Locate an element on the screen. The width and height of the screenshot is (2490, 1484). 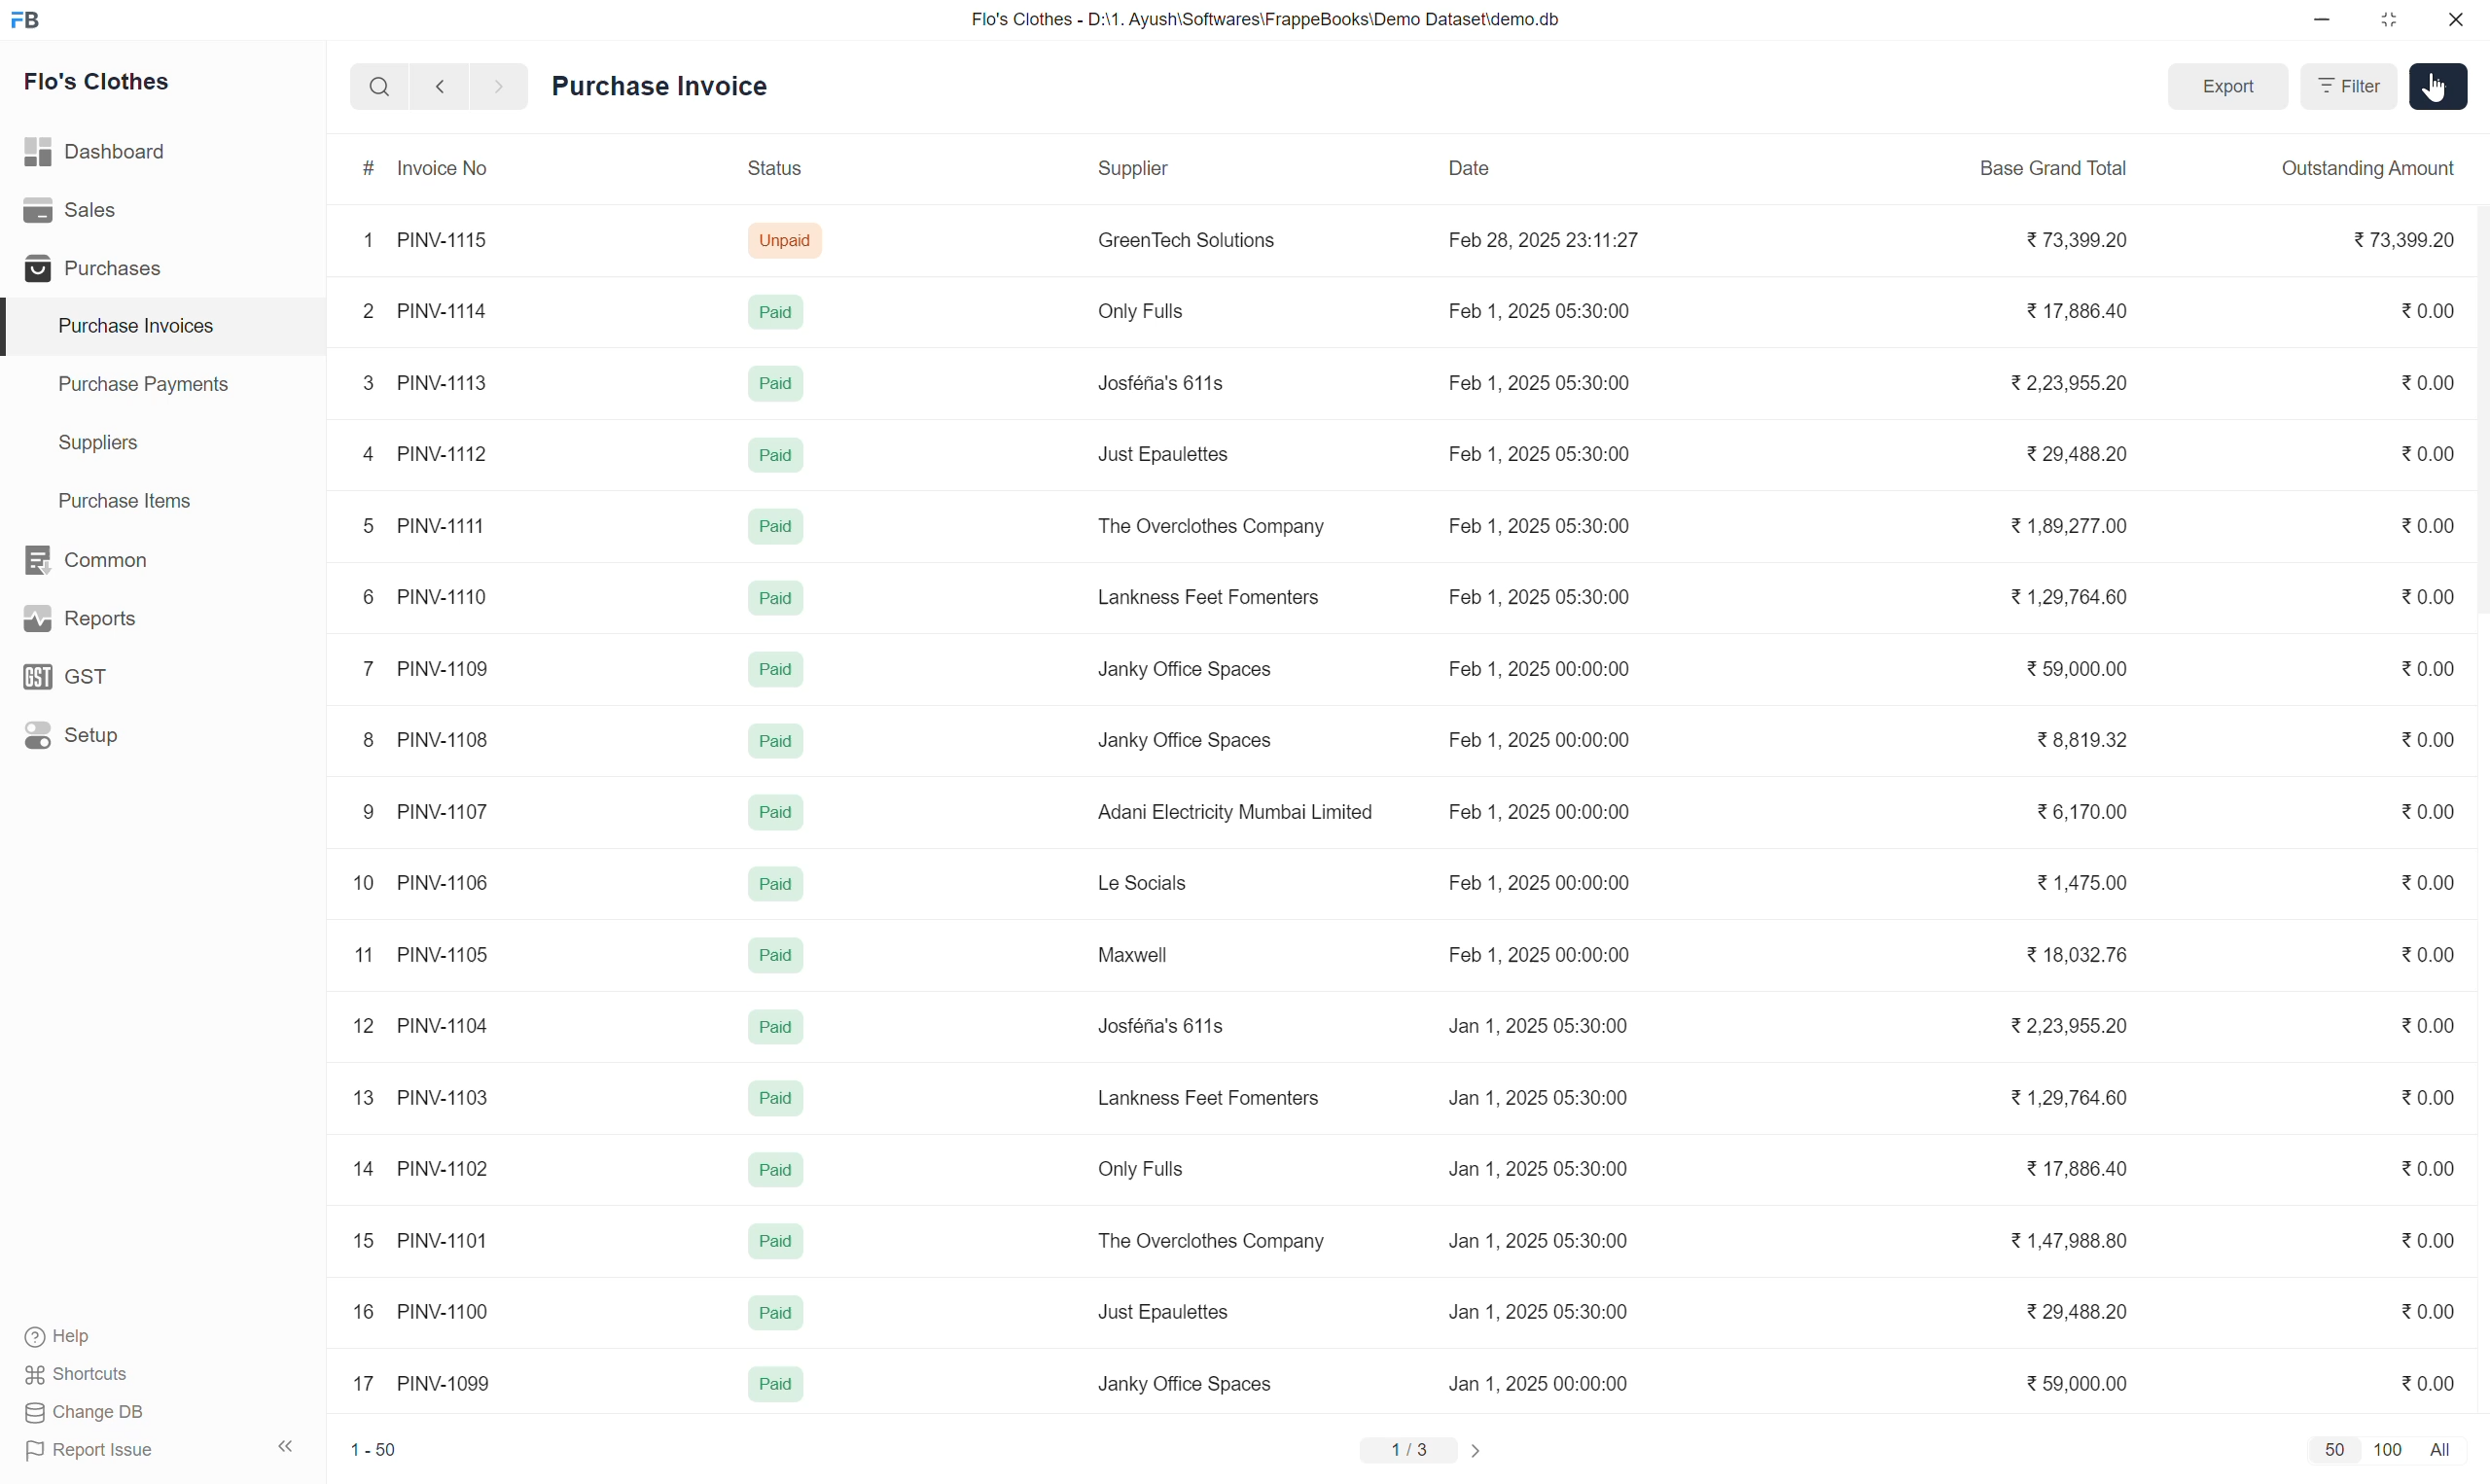
PINV-1104 is located at coordinates (441, 1024).